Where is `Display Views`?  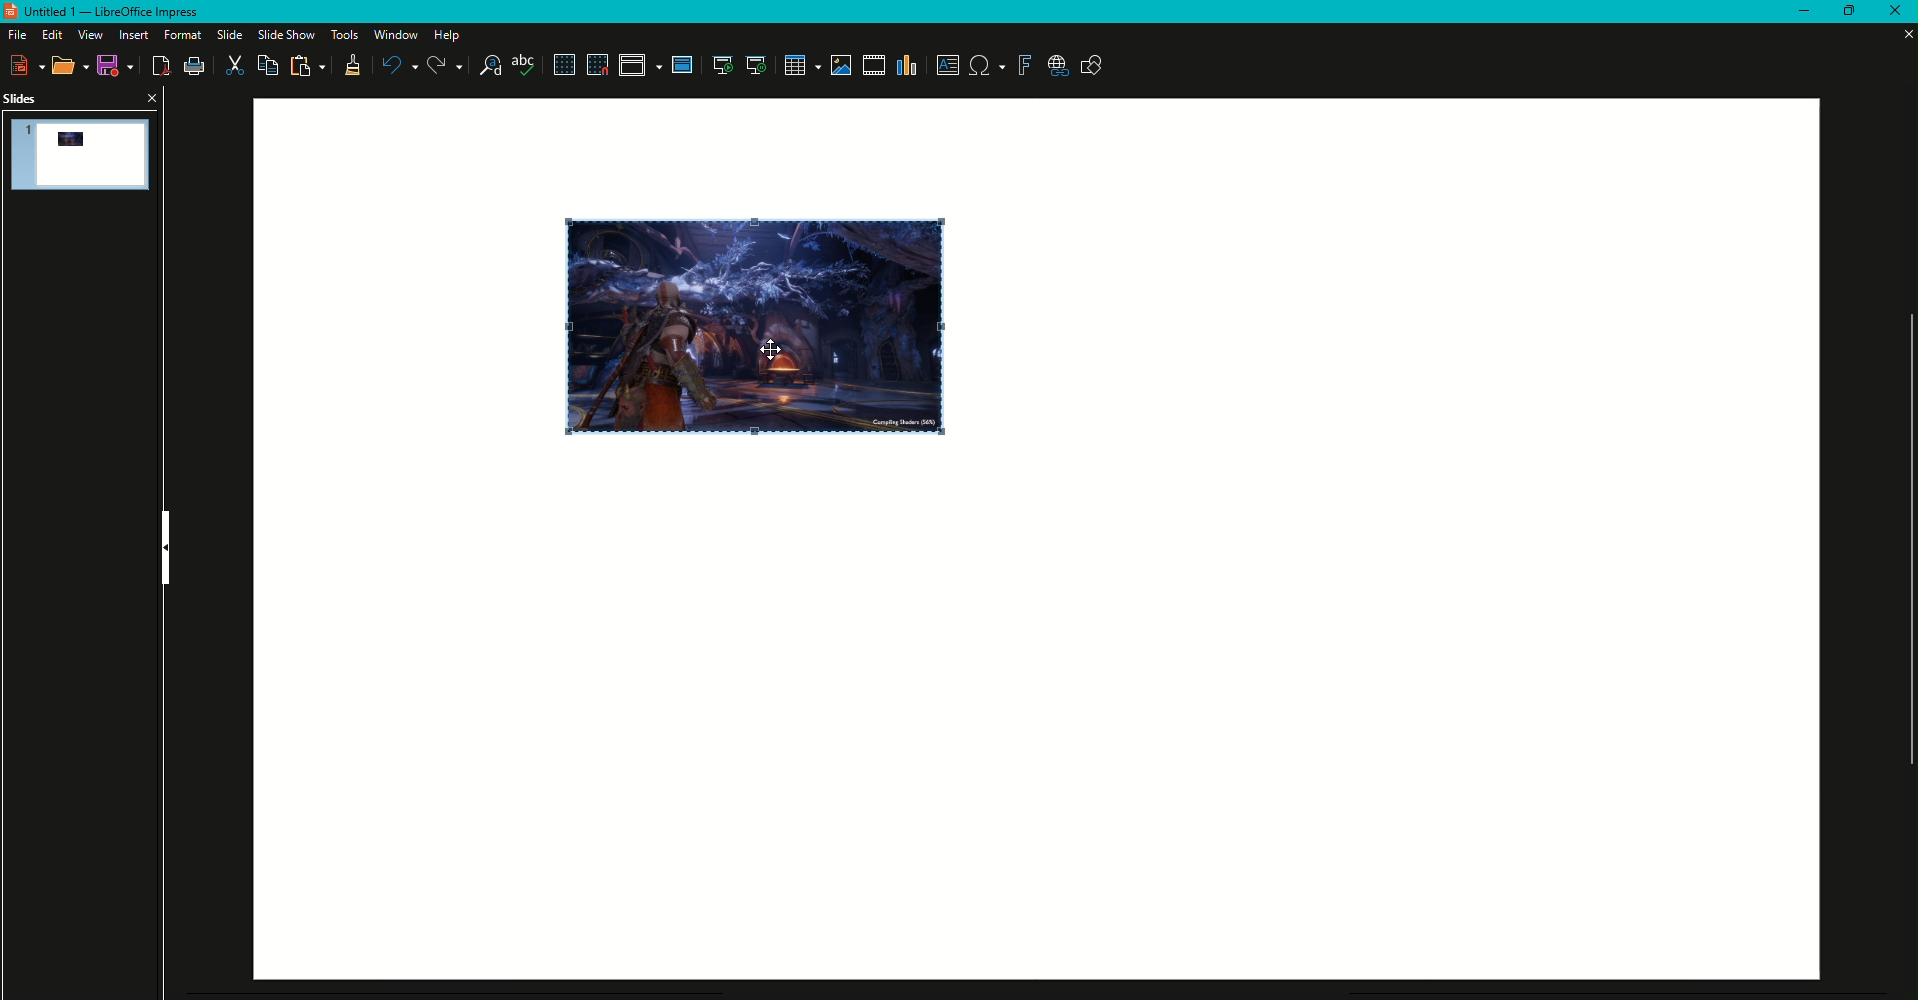 Display Views is located at coordinates (640, 68).